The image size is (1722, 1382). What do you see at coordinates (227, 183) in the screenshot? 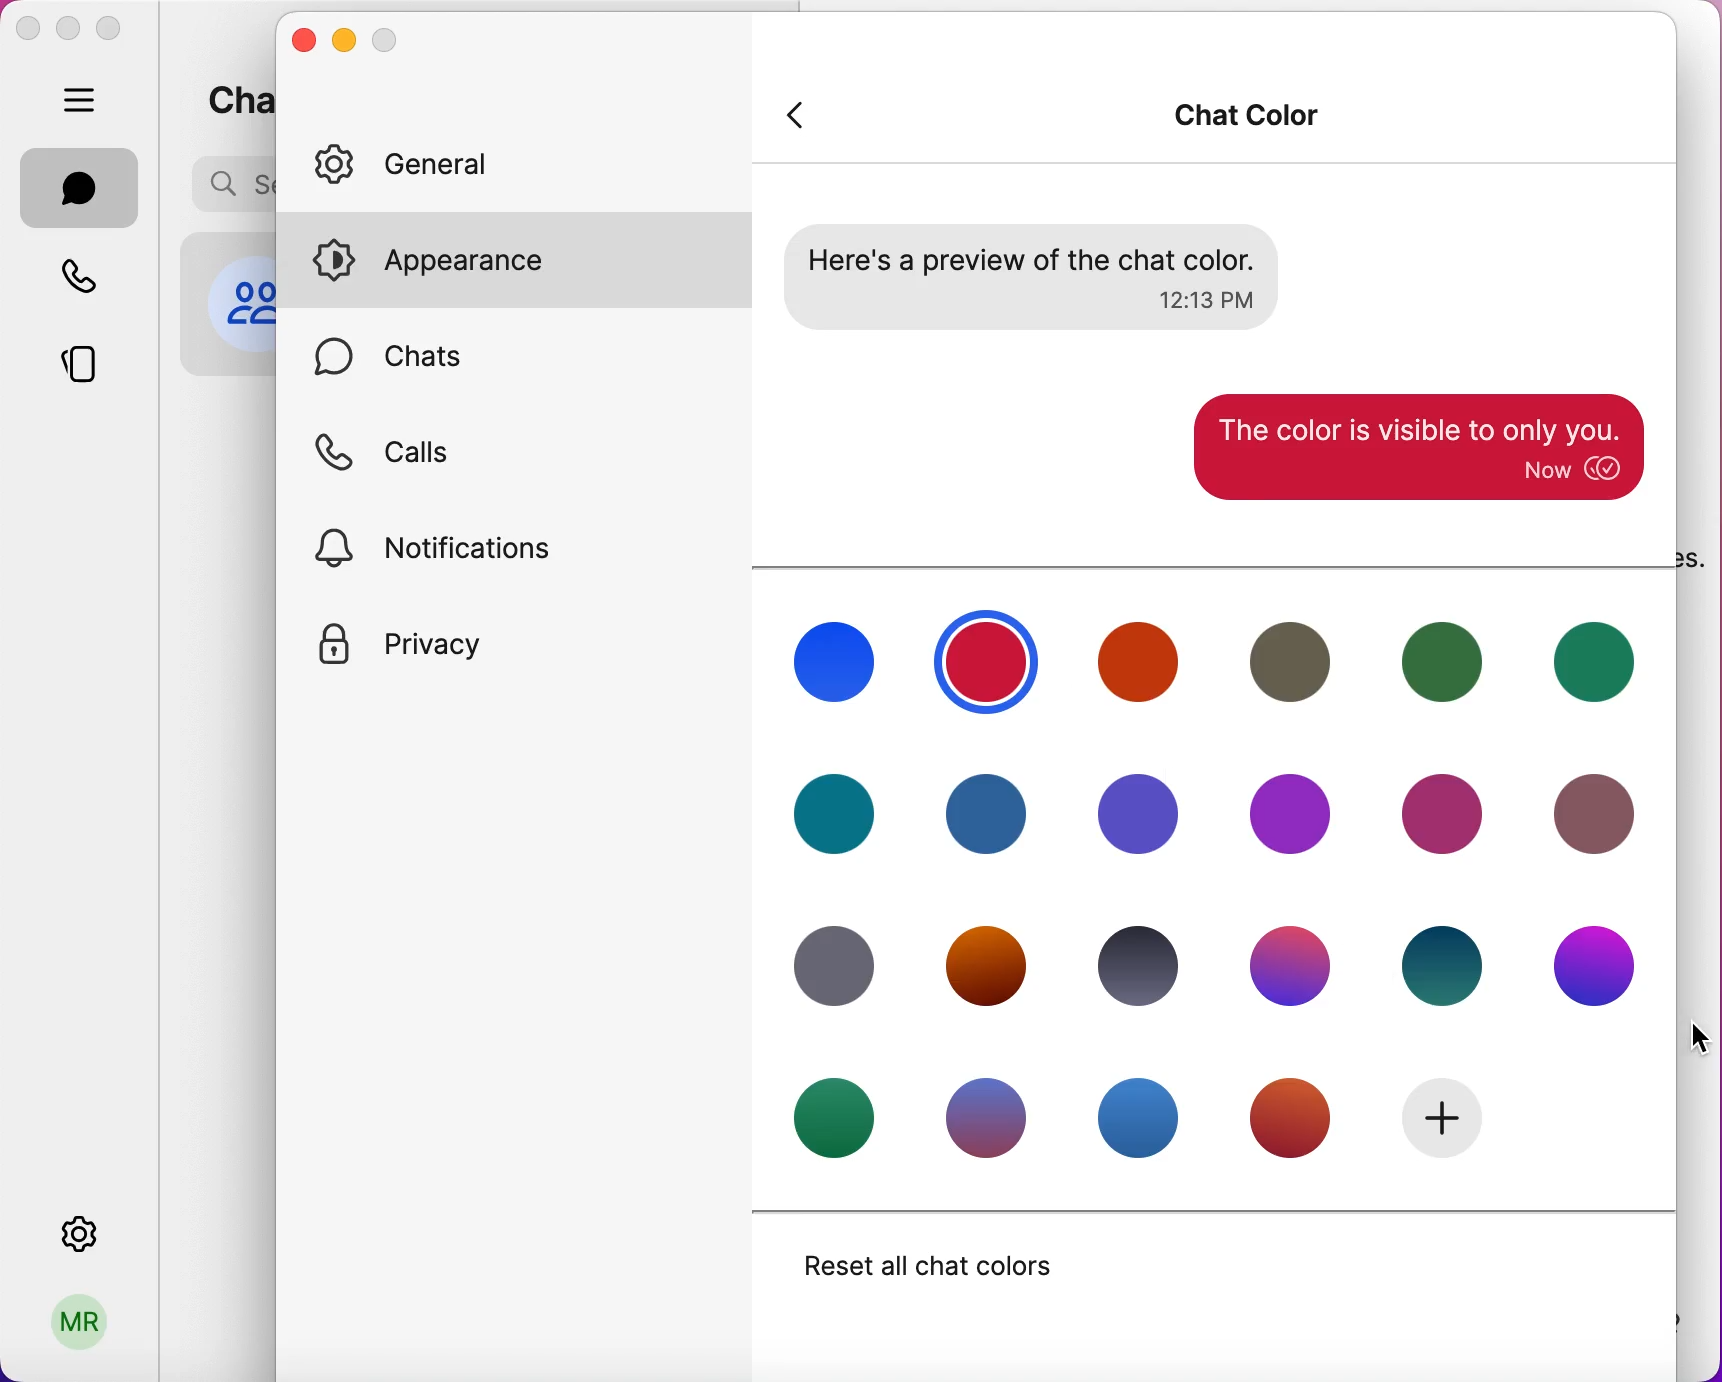
I see `search bar` at bounding box center [227, 183].